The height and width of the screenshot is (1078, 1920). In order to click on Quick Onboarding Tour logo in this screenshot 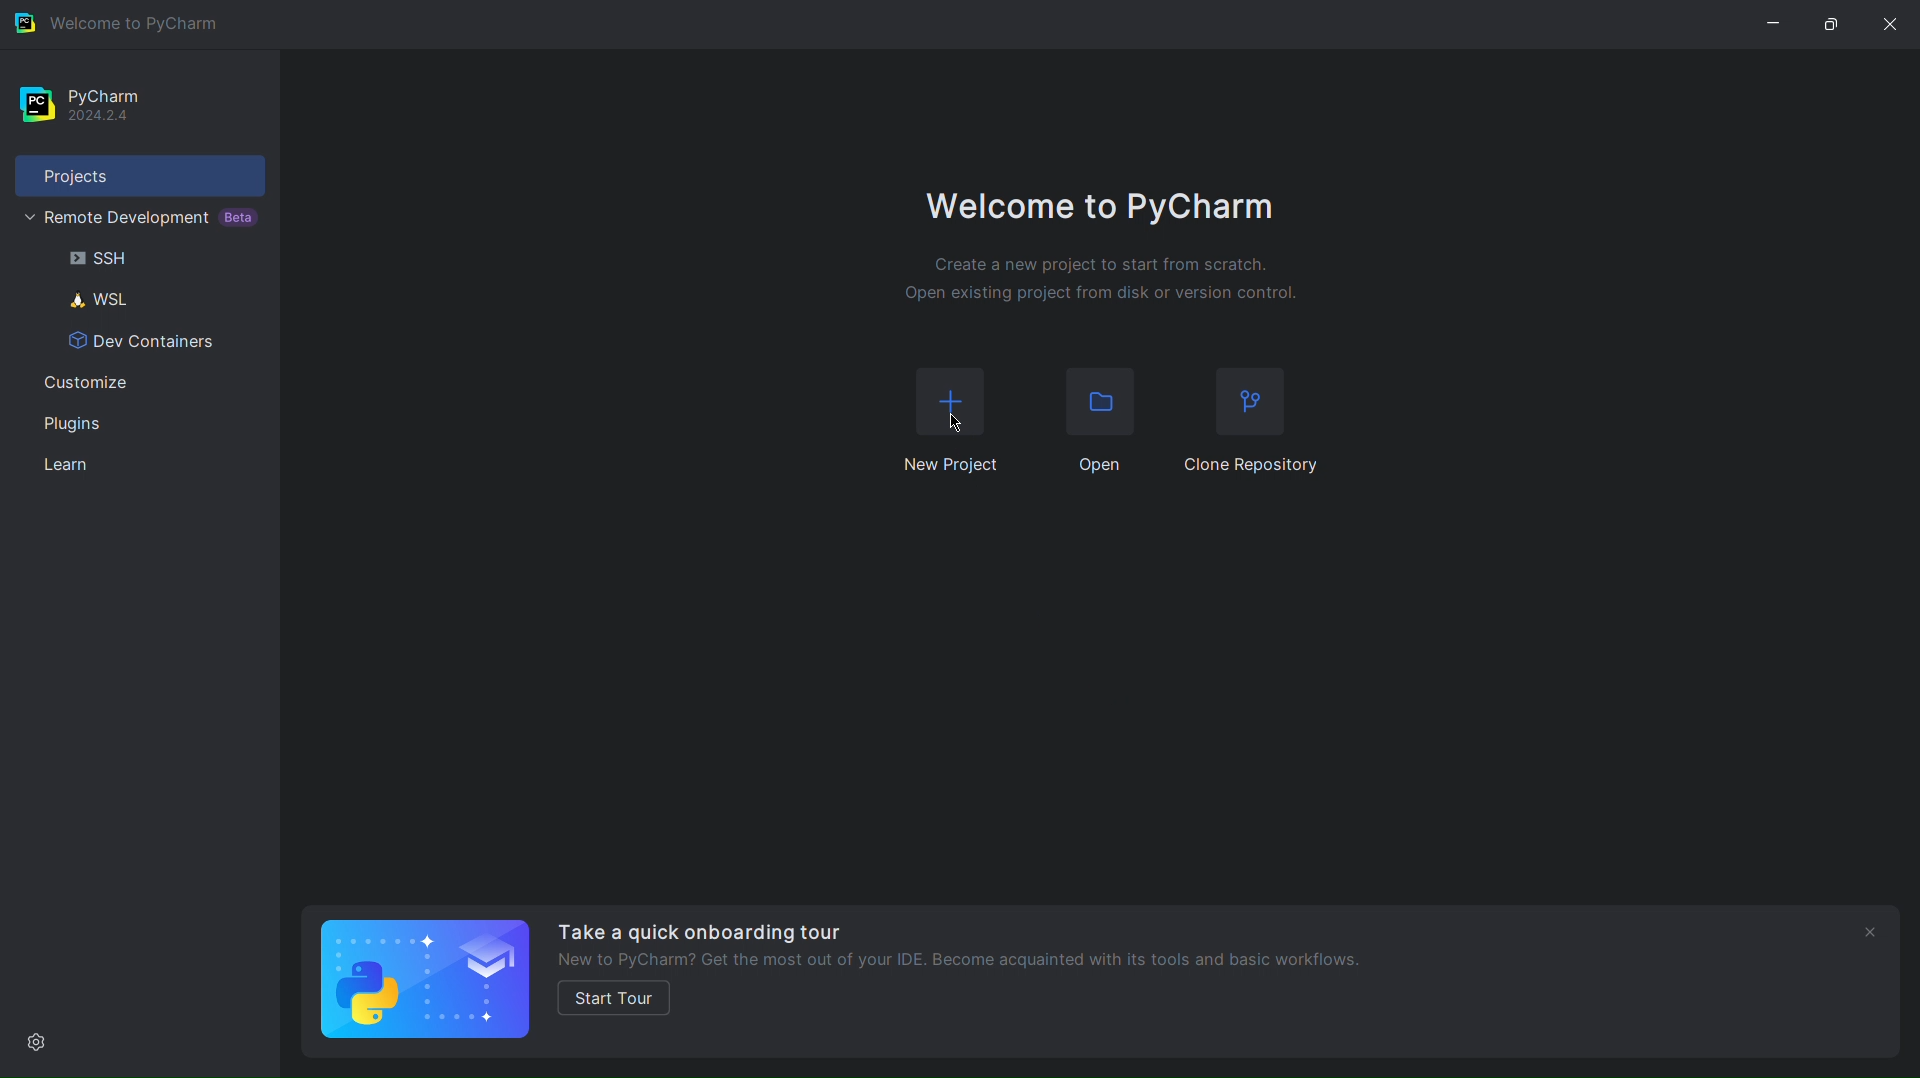, I will do `click(427, 984)`.